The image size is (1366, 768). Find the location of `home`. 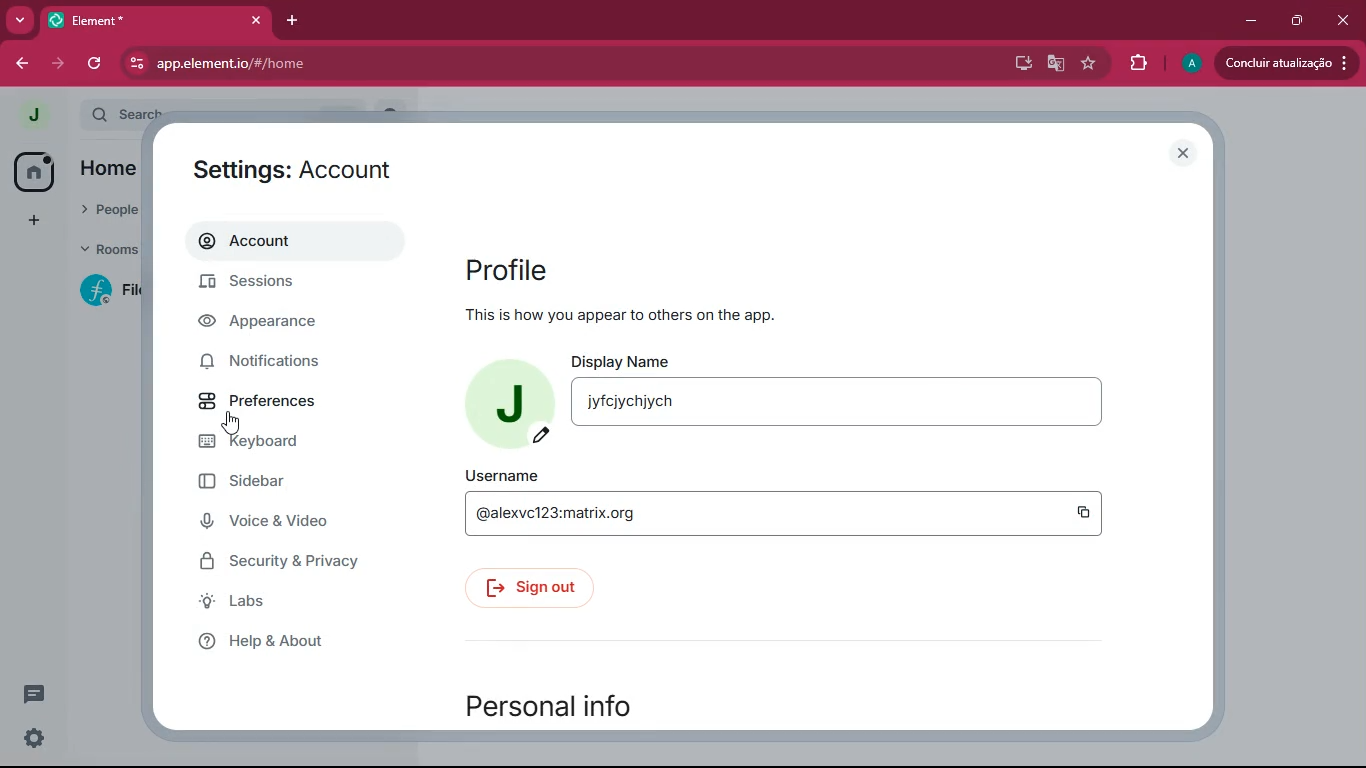

home is located at coordinates (34, 170).